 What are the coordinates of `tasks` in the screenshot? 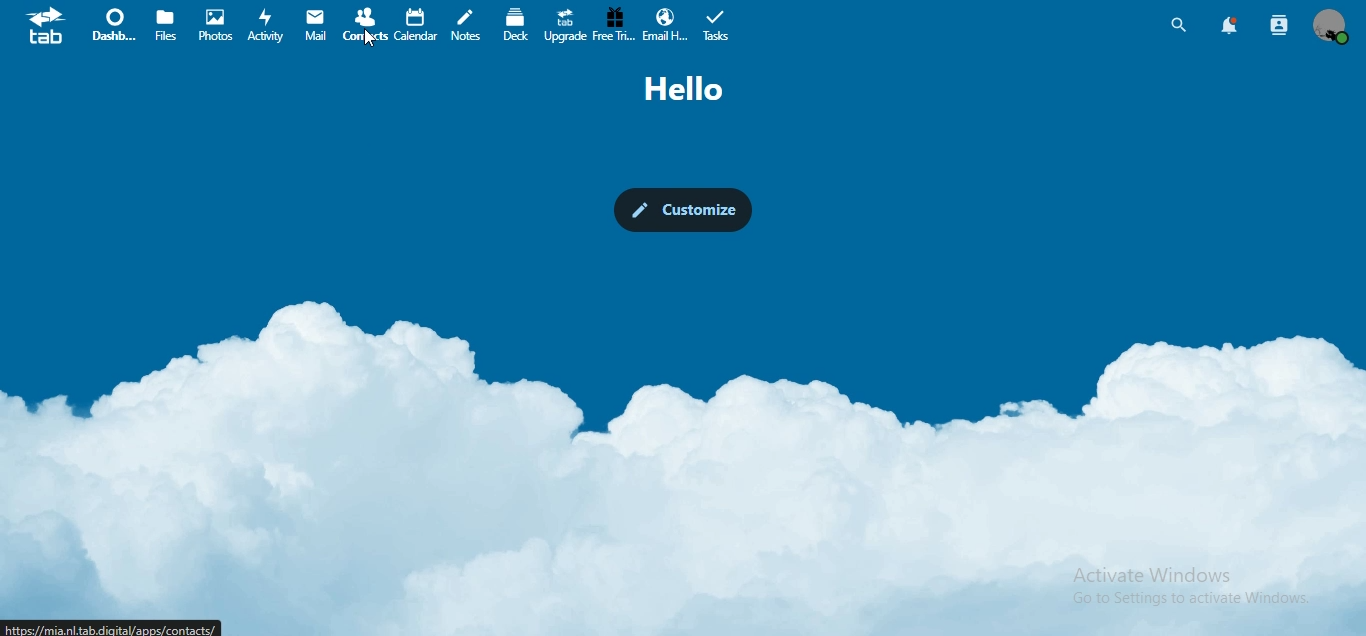 It's located at (716, 25).